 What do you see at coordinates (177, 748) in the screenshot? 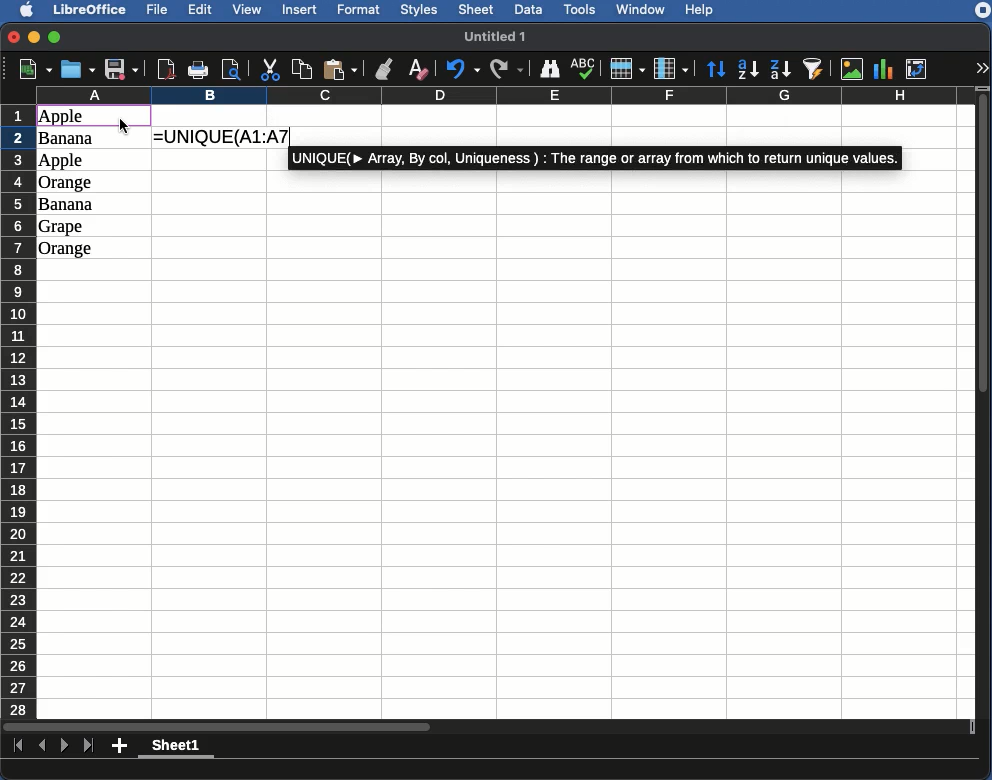
I see `Sheet1` at bounding box center [177, 748].